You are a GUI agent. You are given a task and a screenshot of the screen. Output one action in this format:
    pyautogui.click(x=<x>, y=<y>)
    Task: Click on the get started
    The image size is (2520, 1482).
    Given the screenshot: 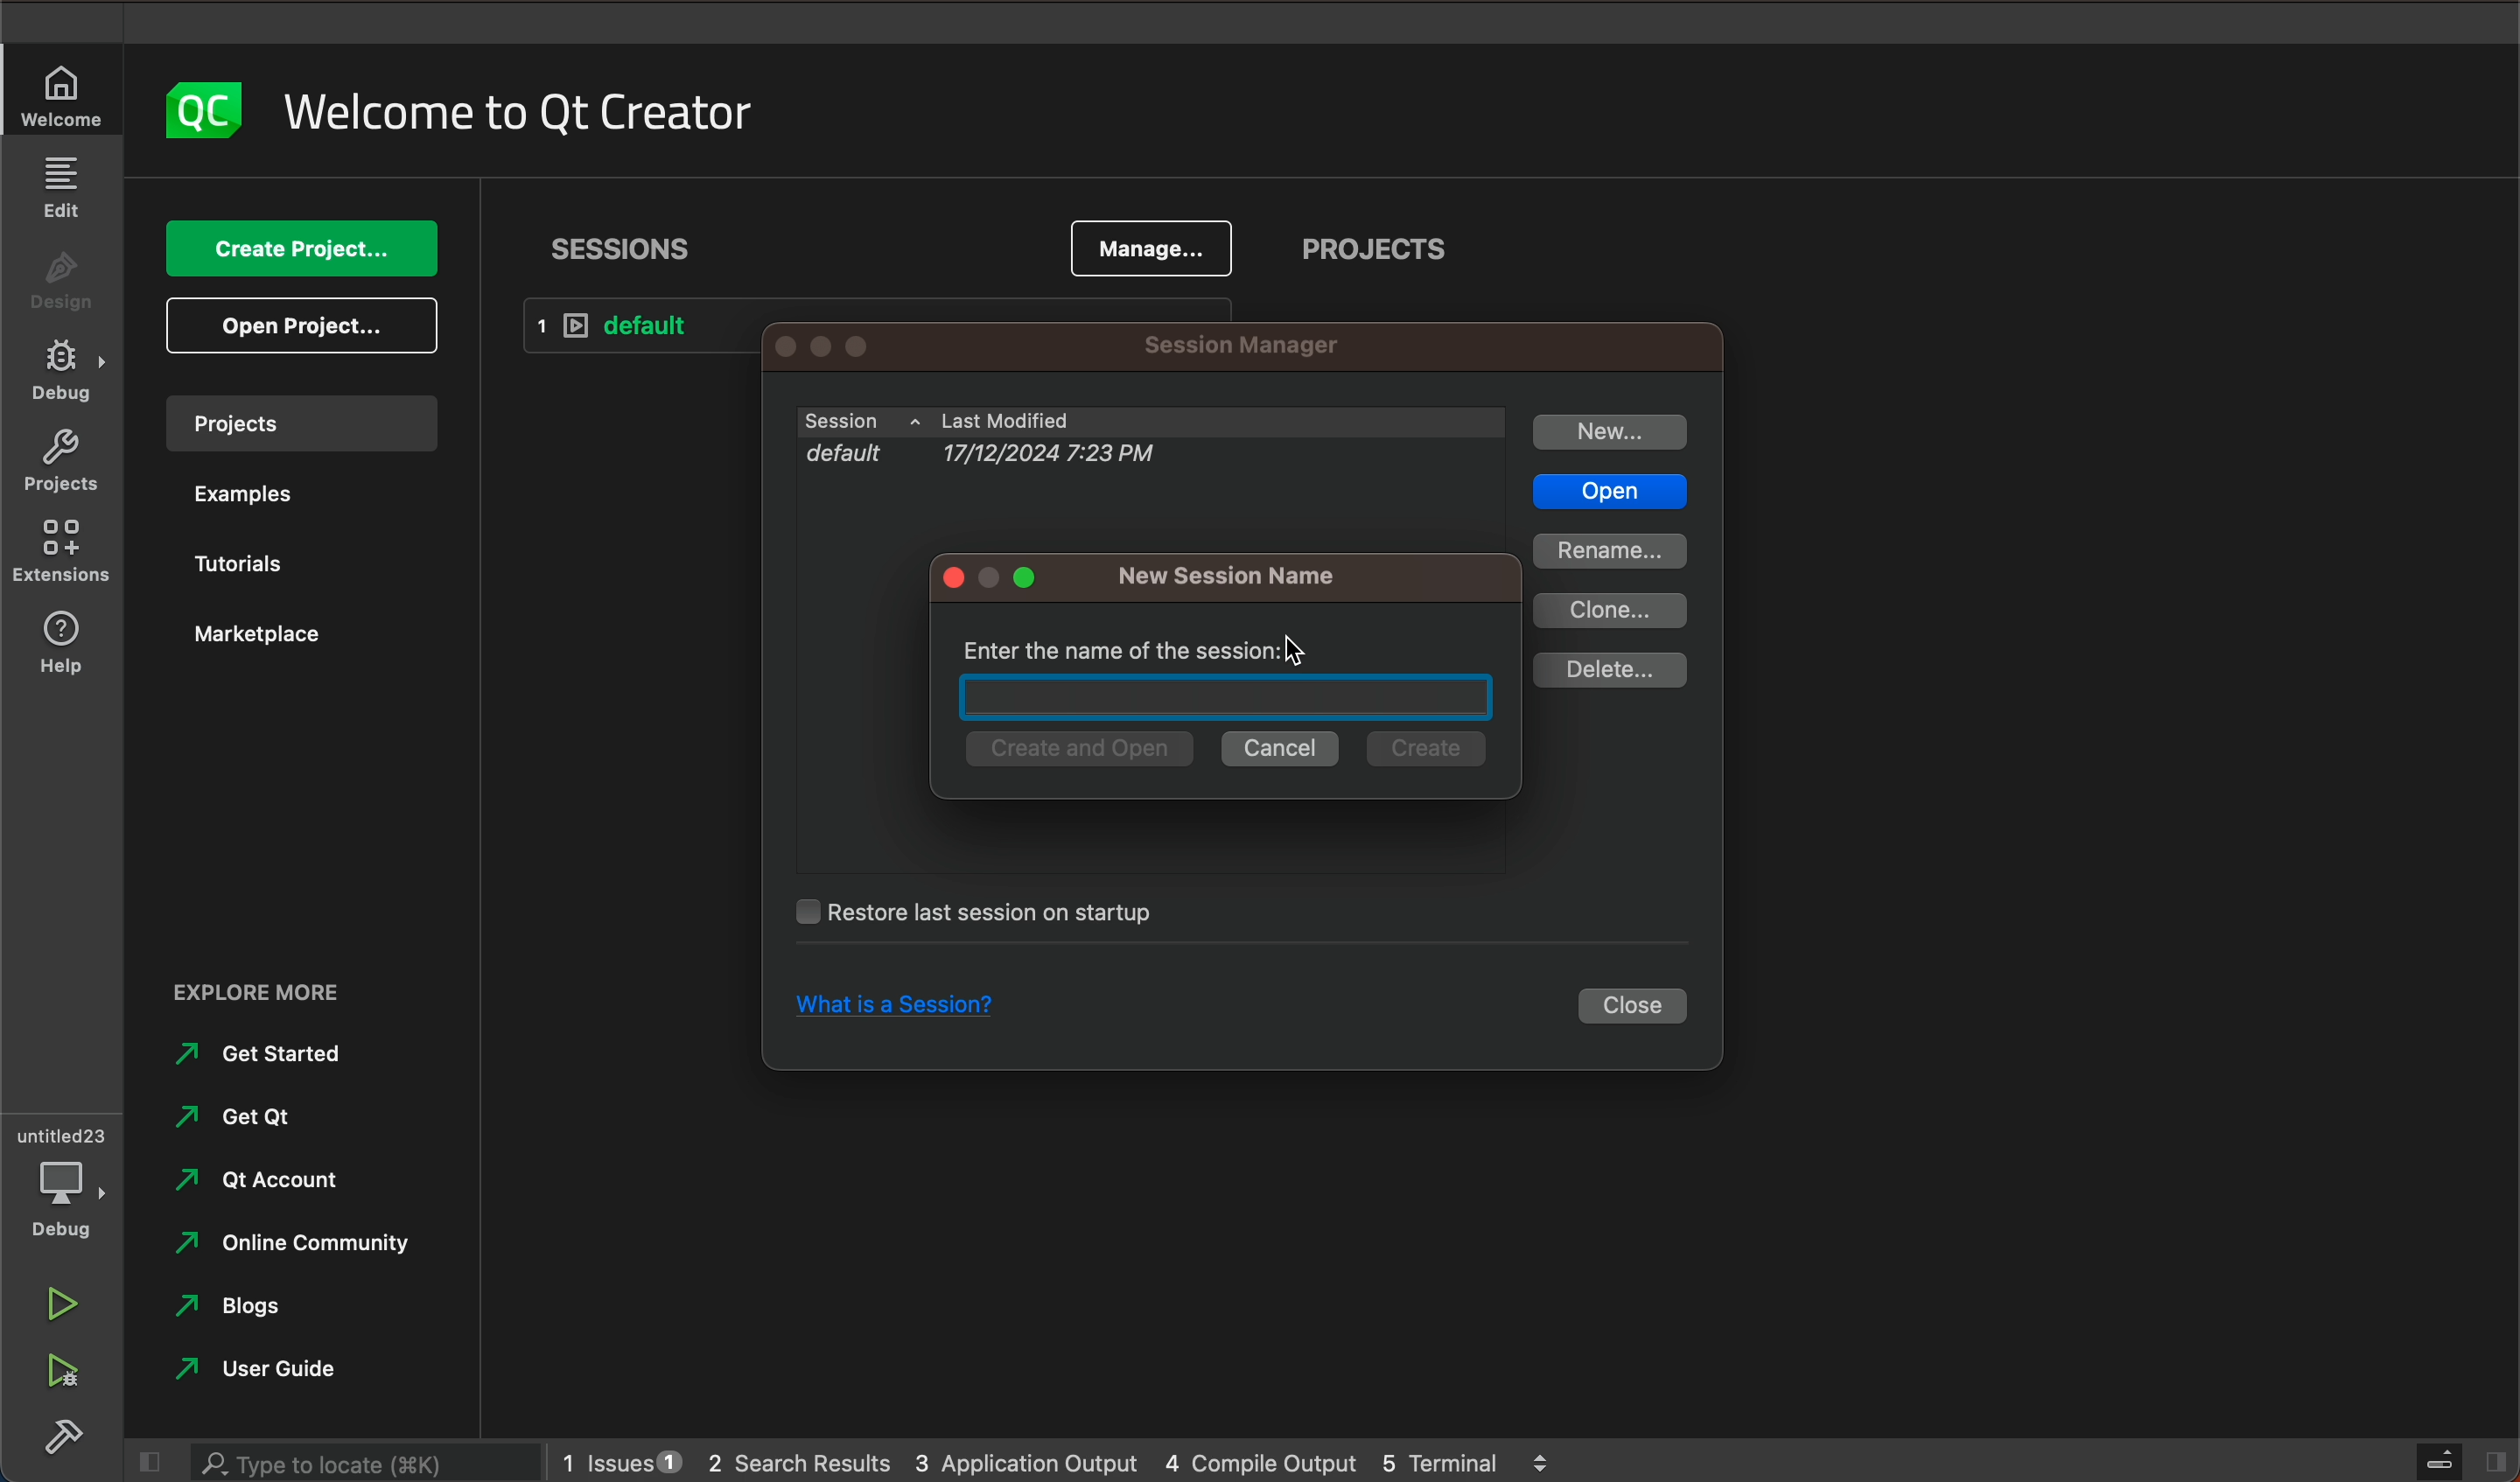 What is the action you would take?
    pyautogui.click(x=270, y=1053)
    